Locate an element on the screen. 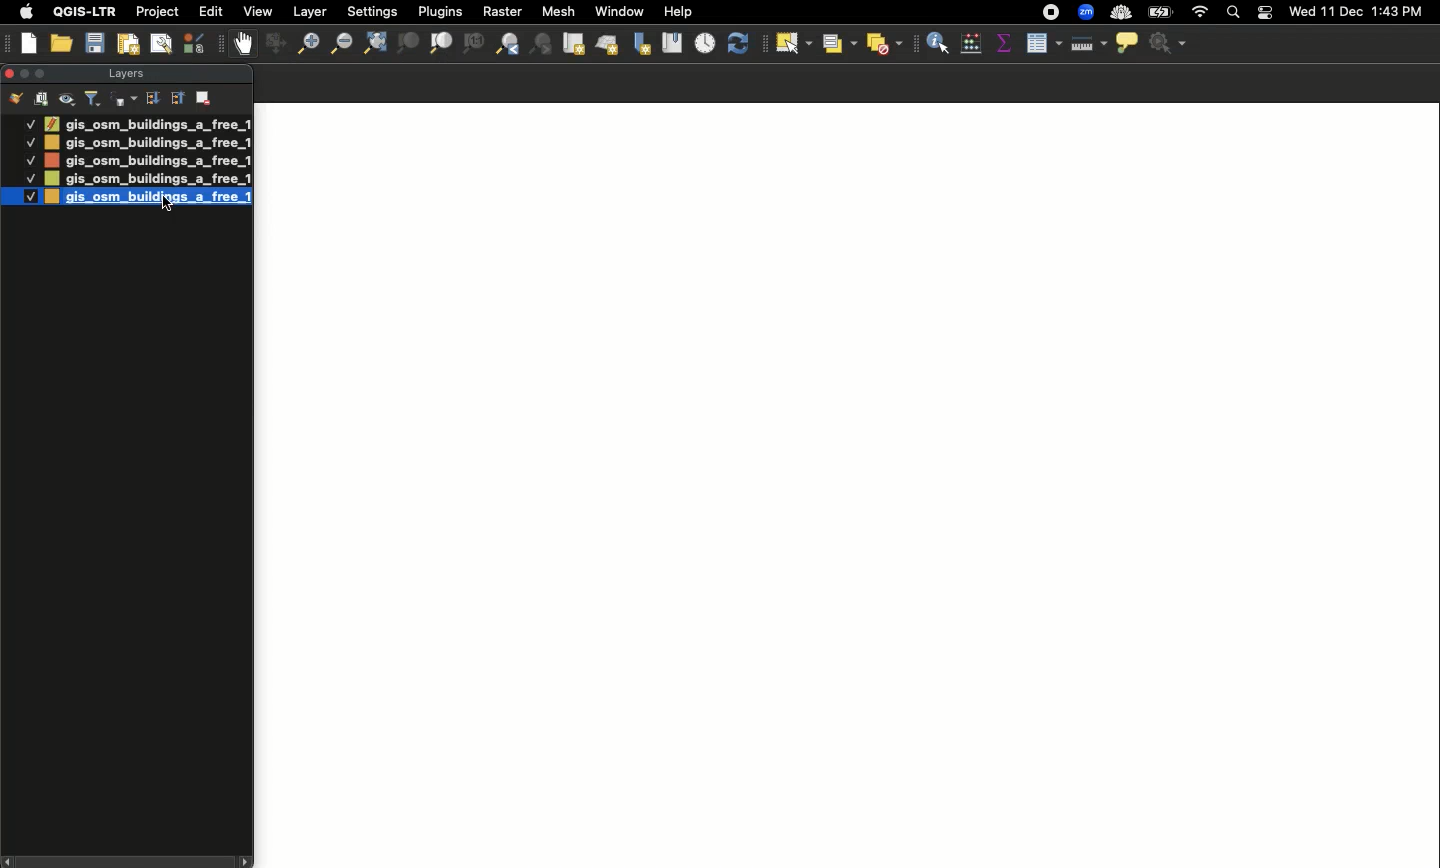 The width and height of the screenshot is (1440, 868). Show map tips is located at coordinates (1126, 42).